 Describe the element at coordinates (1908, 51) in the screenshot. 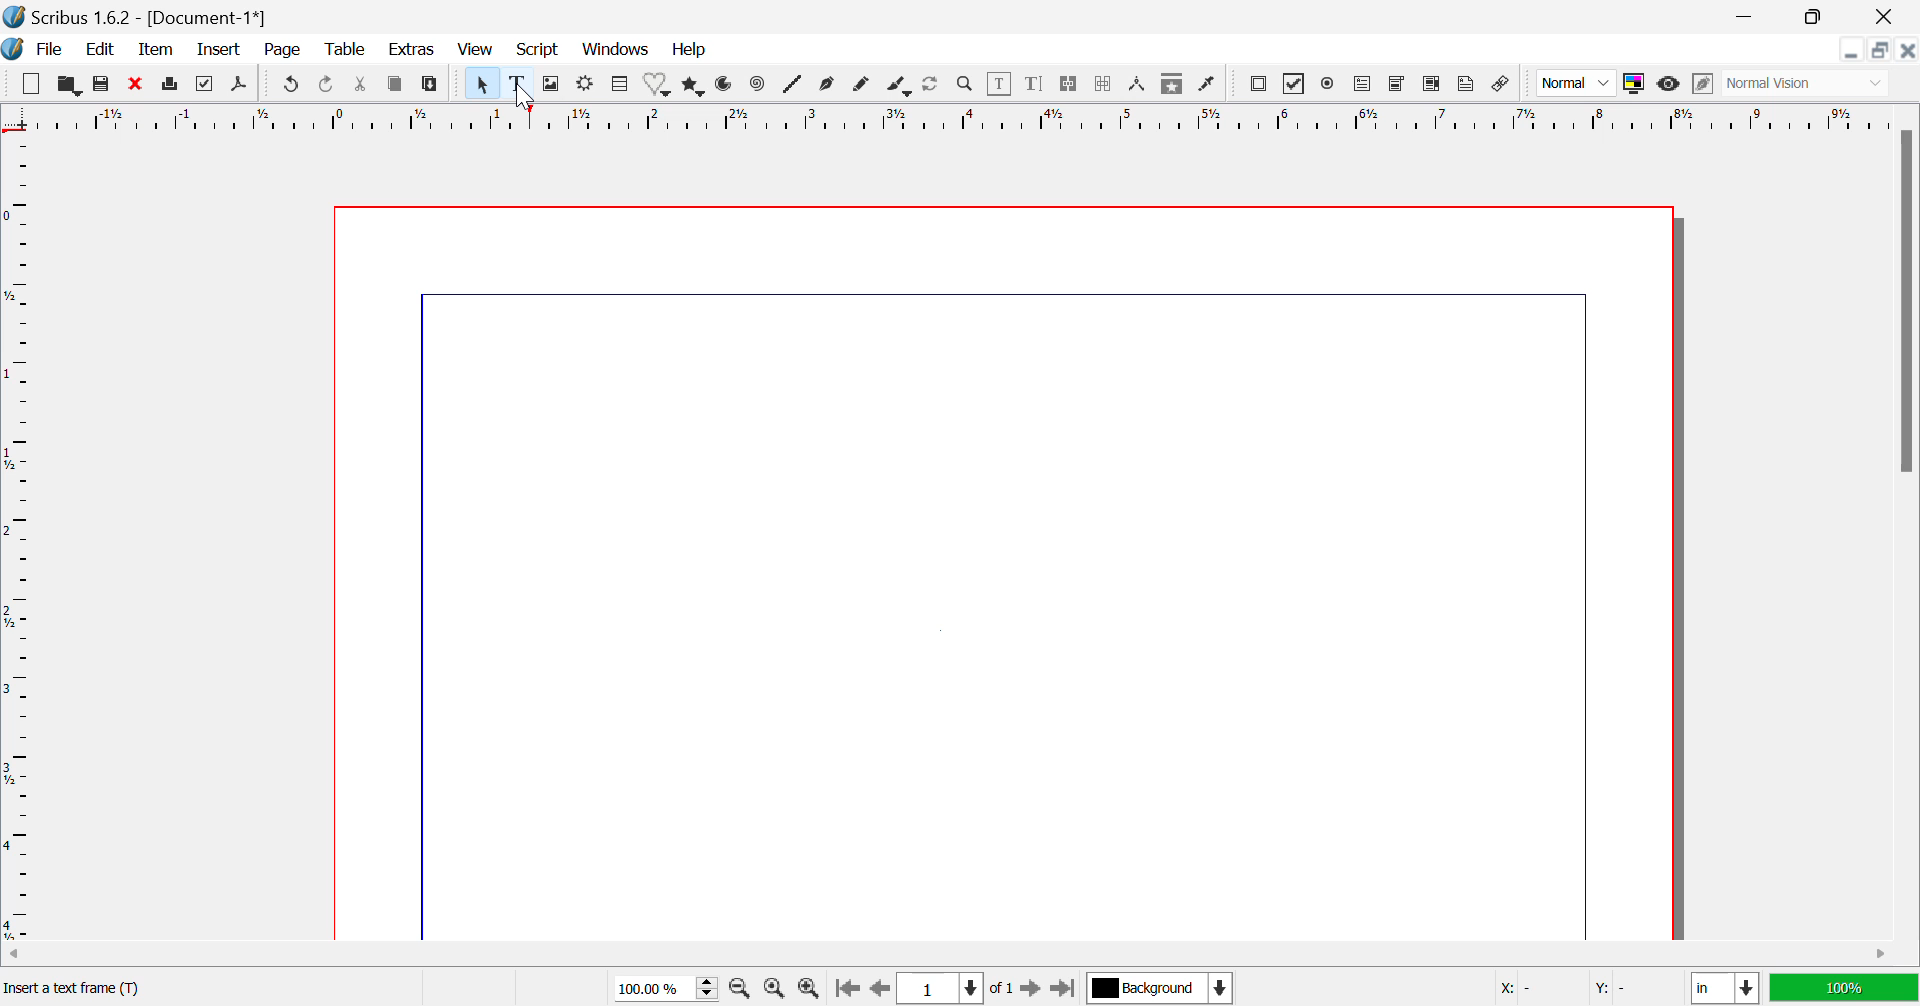

I see `Close` at that location.